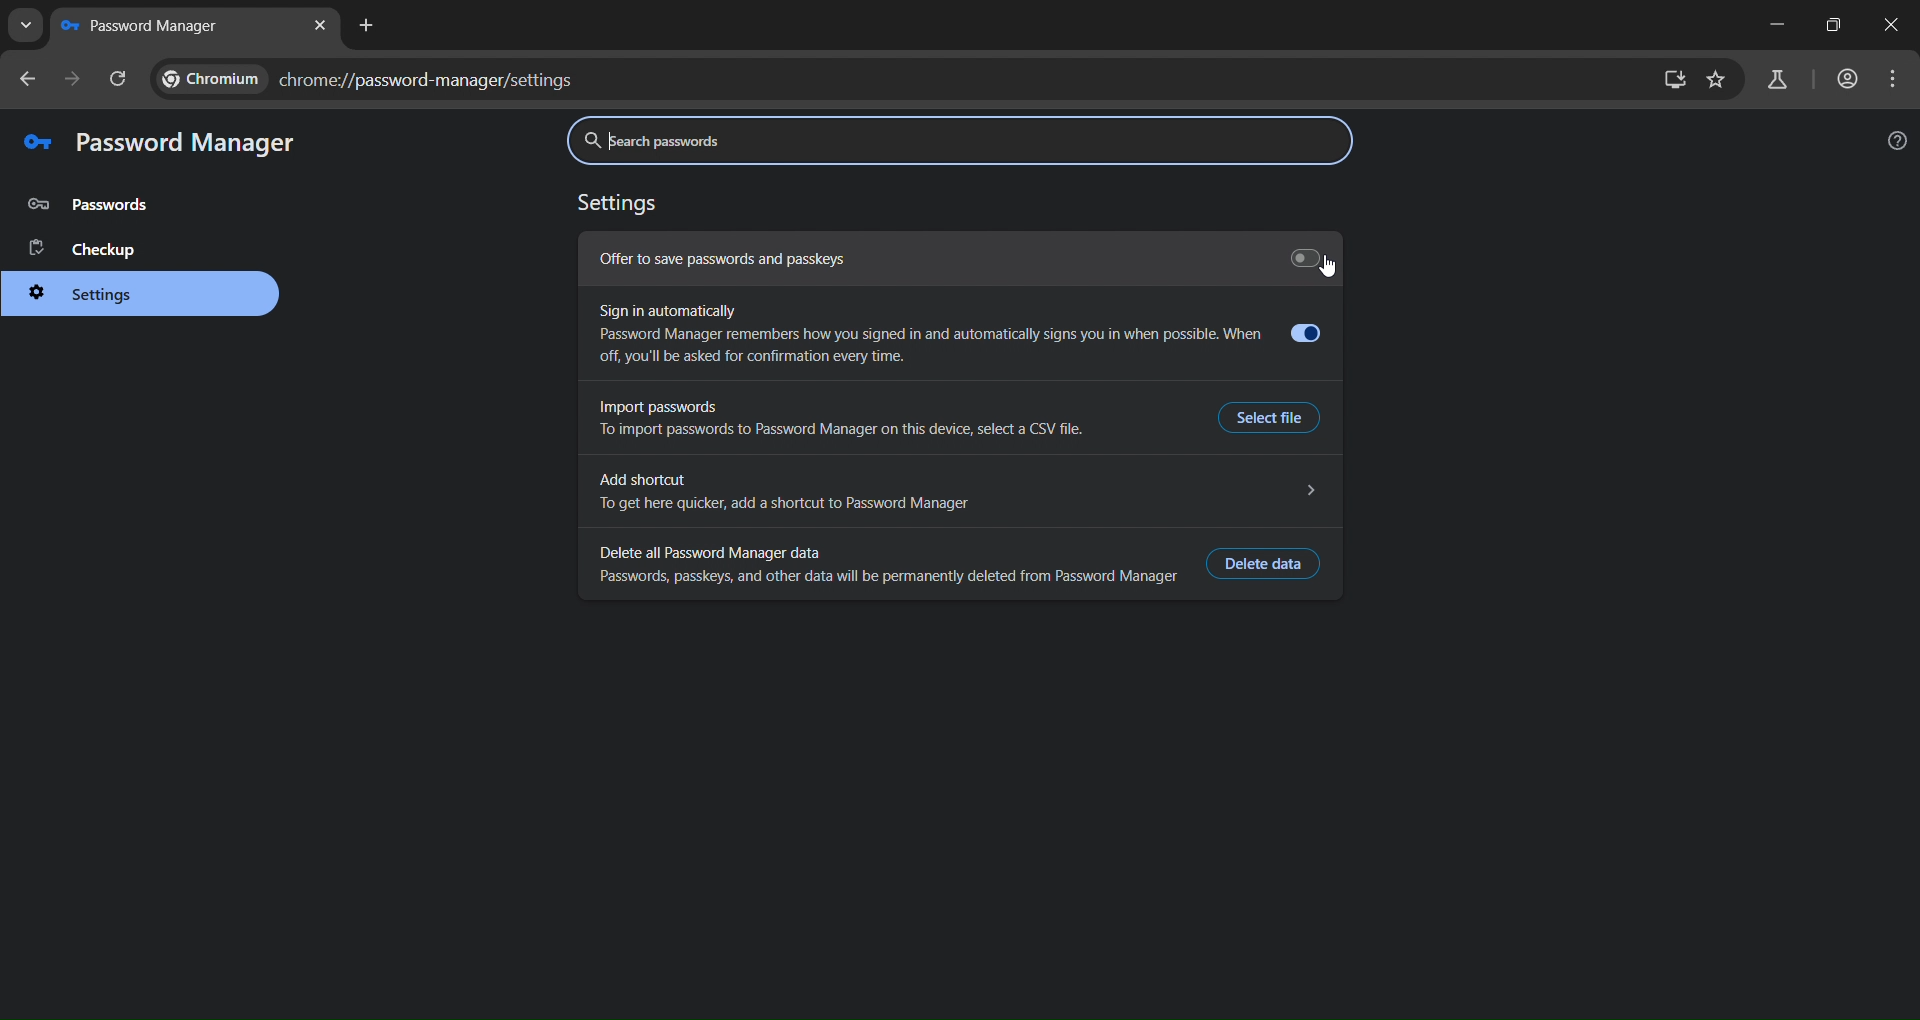  What do you see at coordinates (315, 26) in the screenshot?
I see `close tab` at bounding box center [315, 26].